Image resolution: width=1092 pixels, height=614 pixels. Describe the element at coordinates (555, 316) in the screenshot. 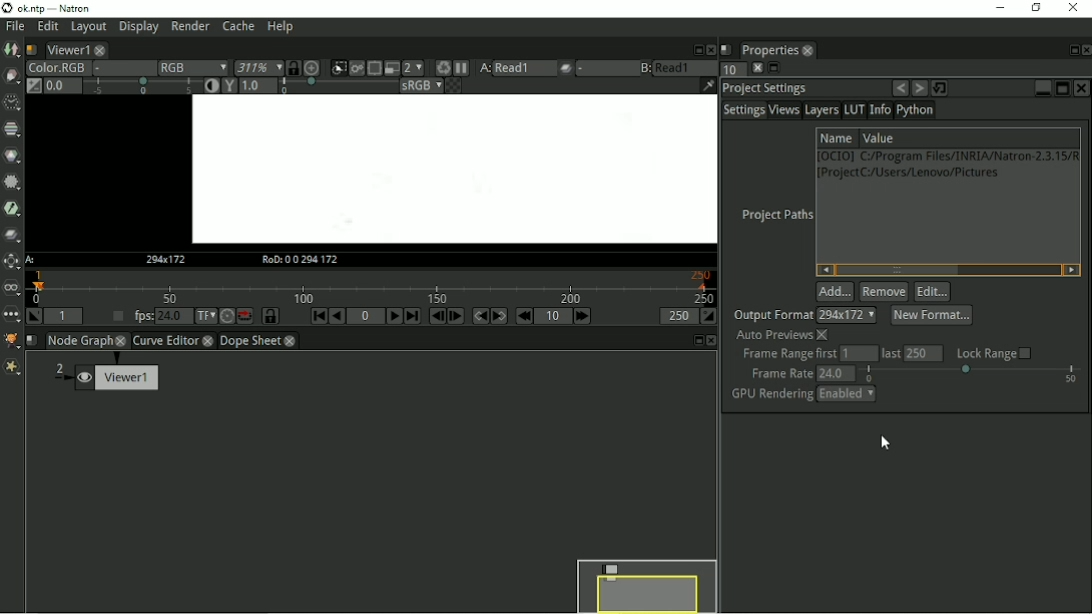

I see `Frame increment` at that location.